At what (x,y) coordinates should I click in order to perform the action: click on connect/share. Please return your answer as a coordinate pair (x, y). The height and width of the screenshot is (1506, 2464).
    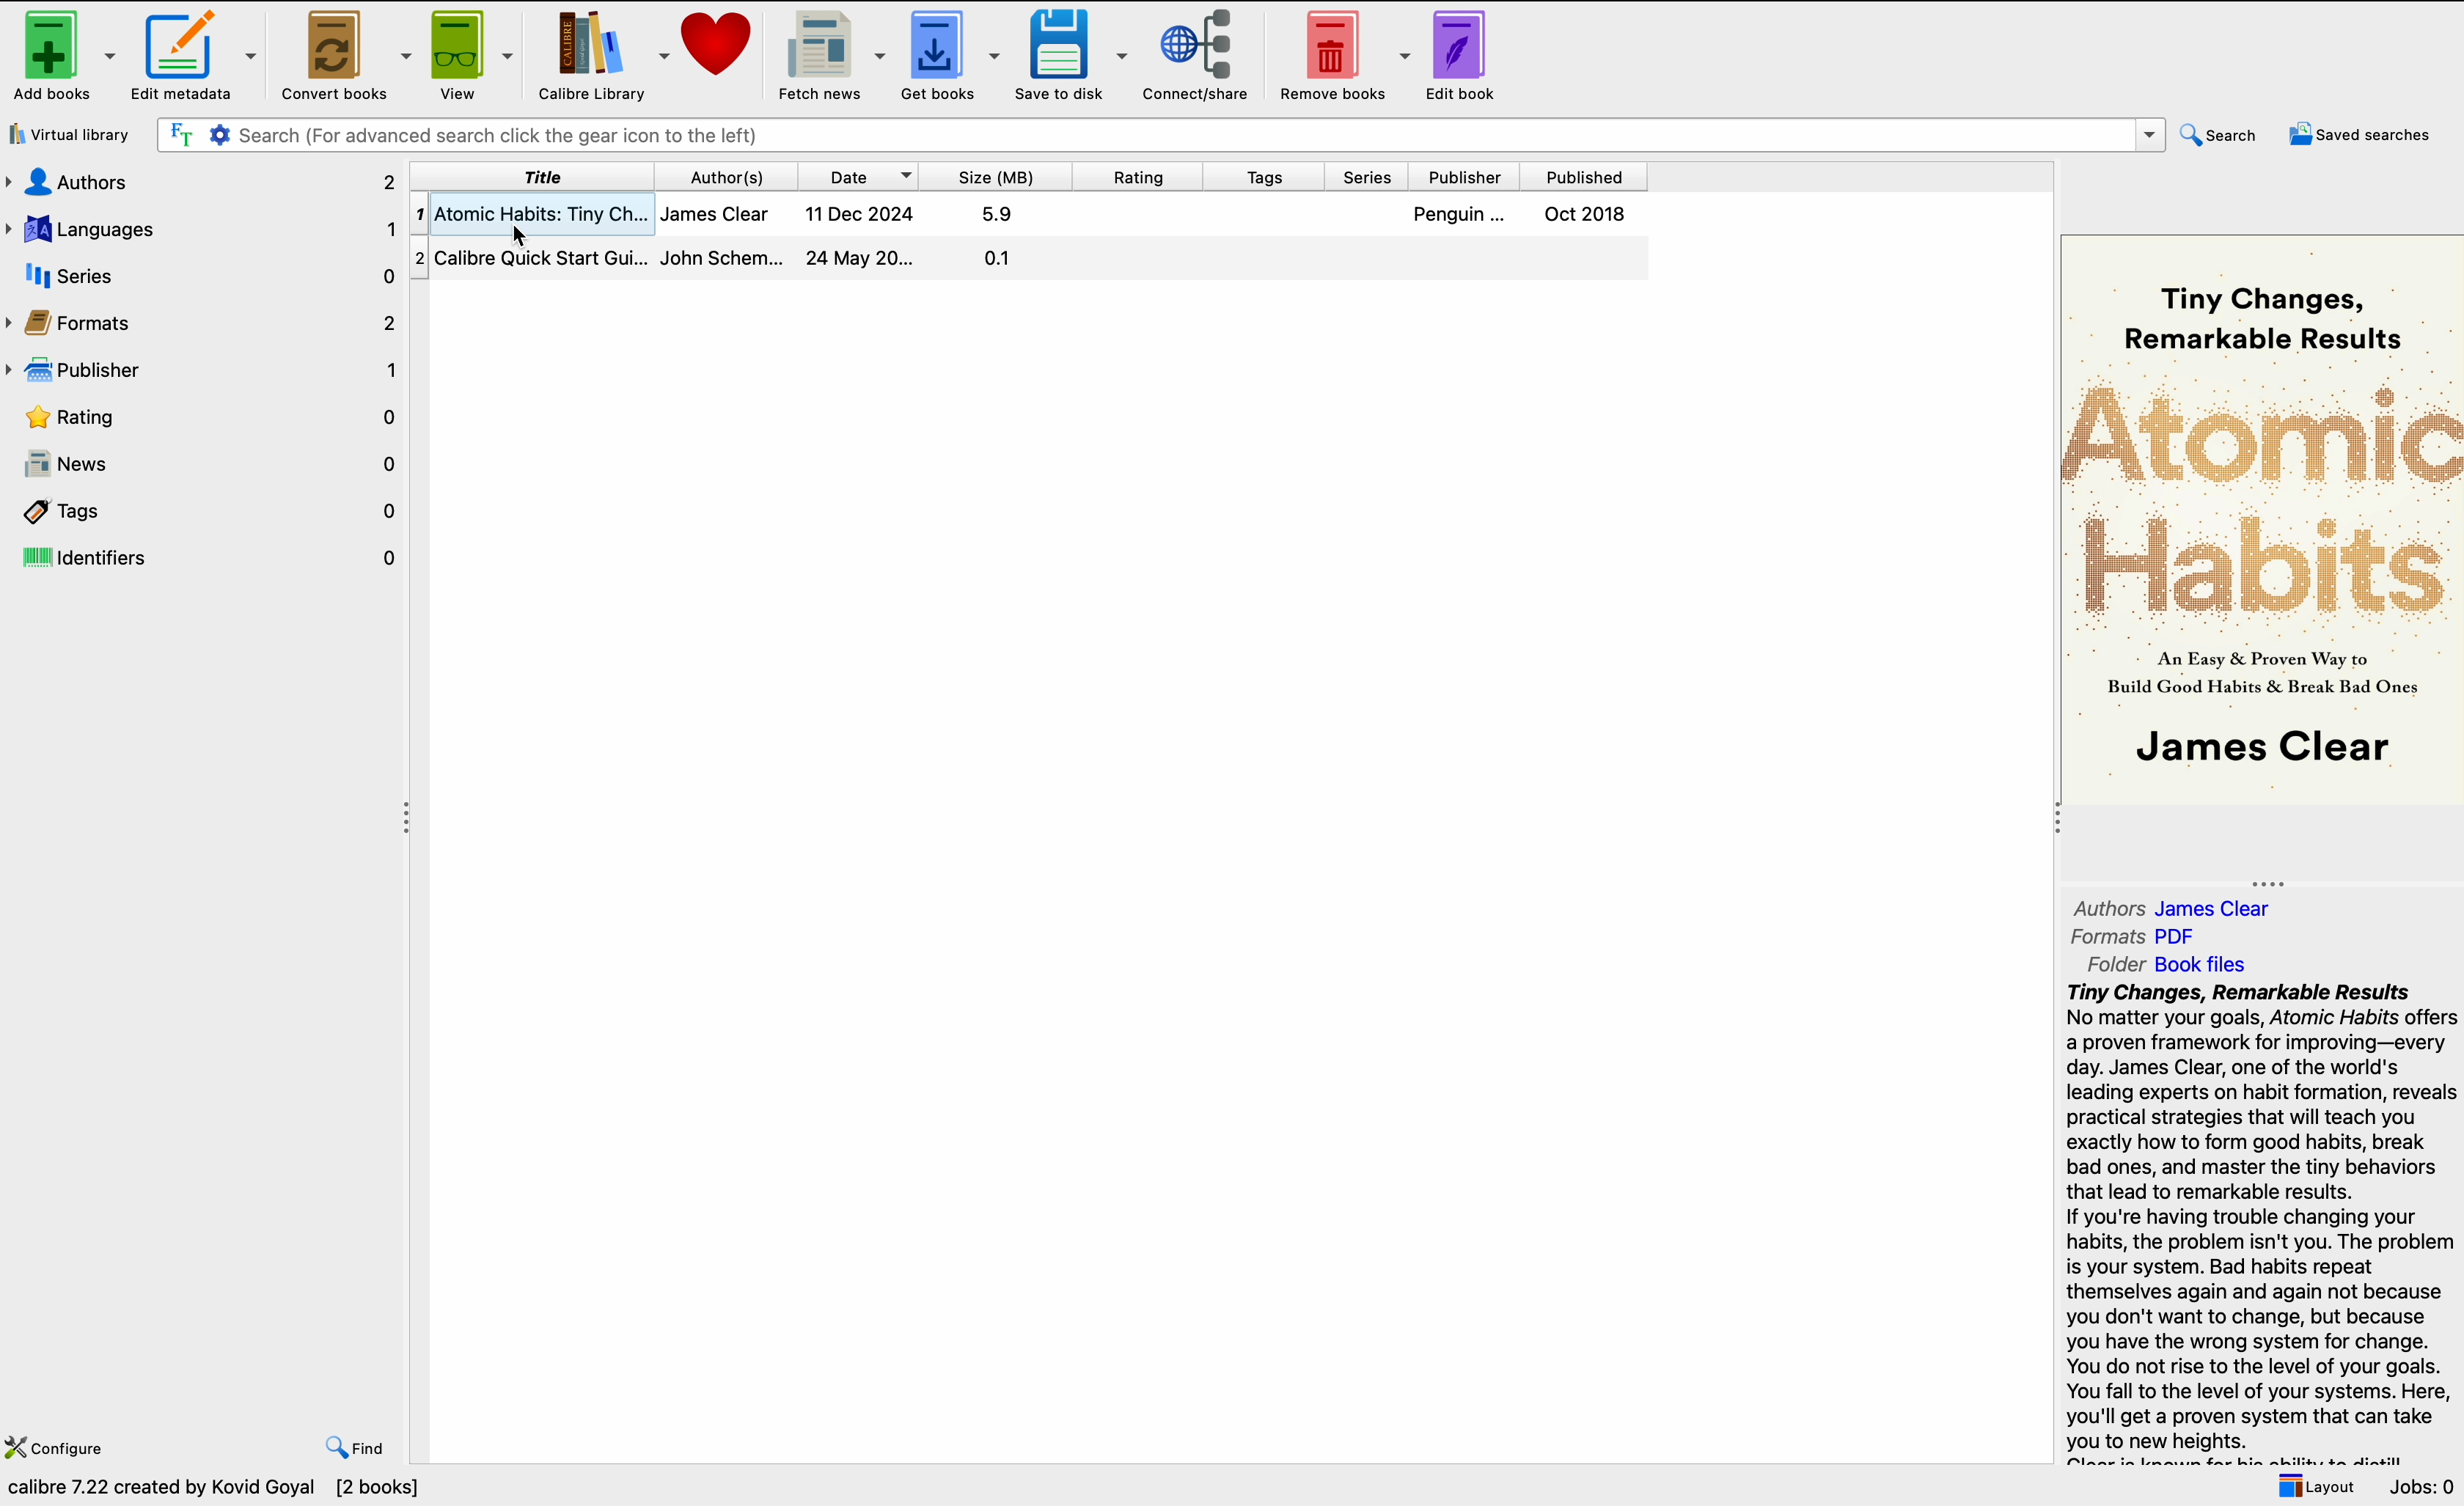
    Looking at the image, I should click on (1196, 56).